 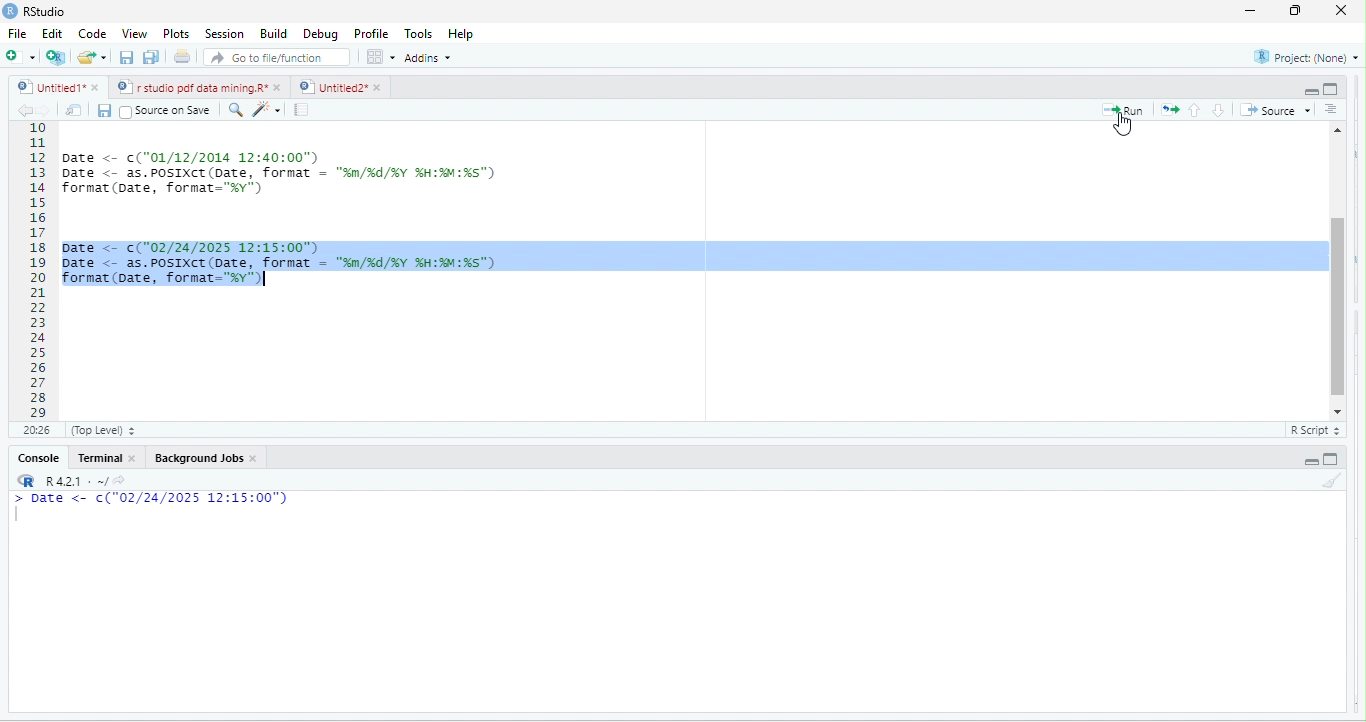 What do you see at coordinates (281, 87) in the screenshot?
I see `close` at bounding box center [281, 87].